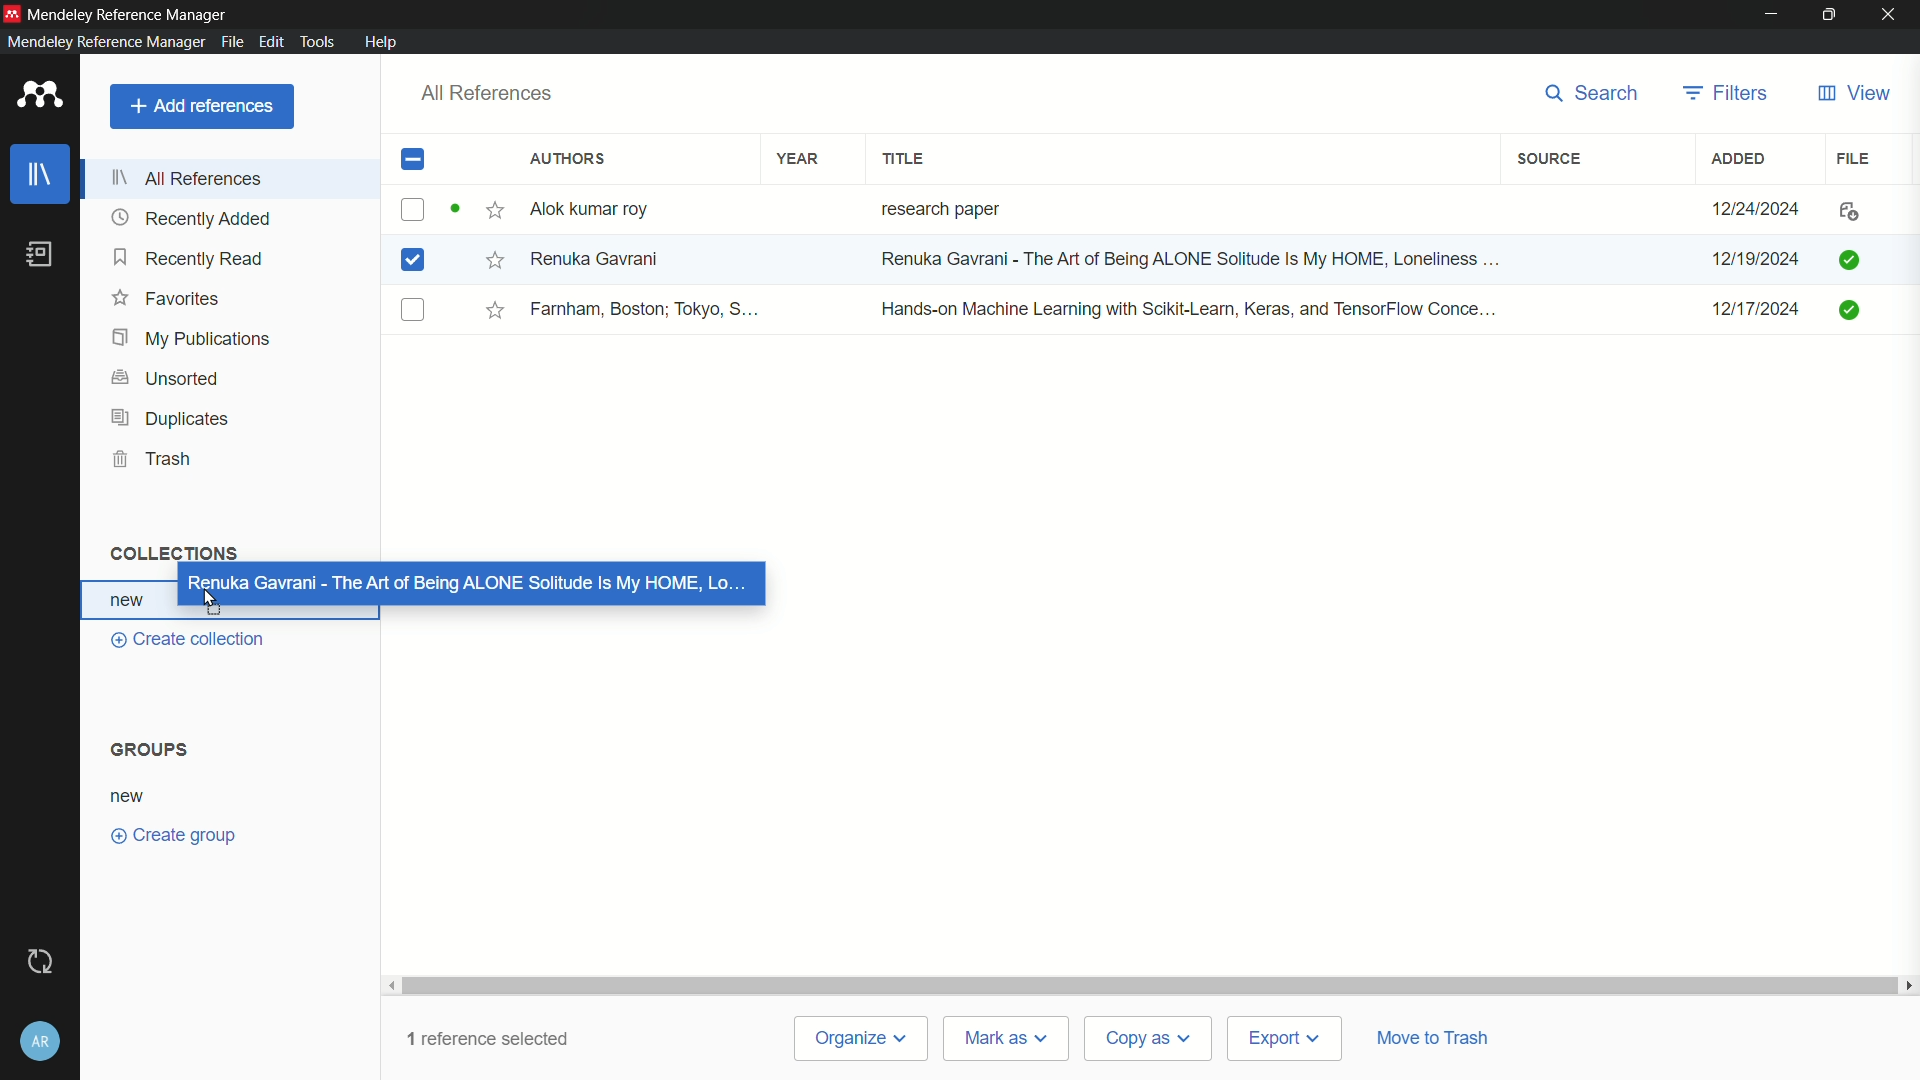  Describe the element at coordinates (410, 262) in the screenshot. I see `Checkbox` at that location.